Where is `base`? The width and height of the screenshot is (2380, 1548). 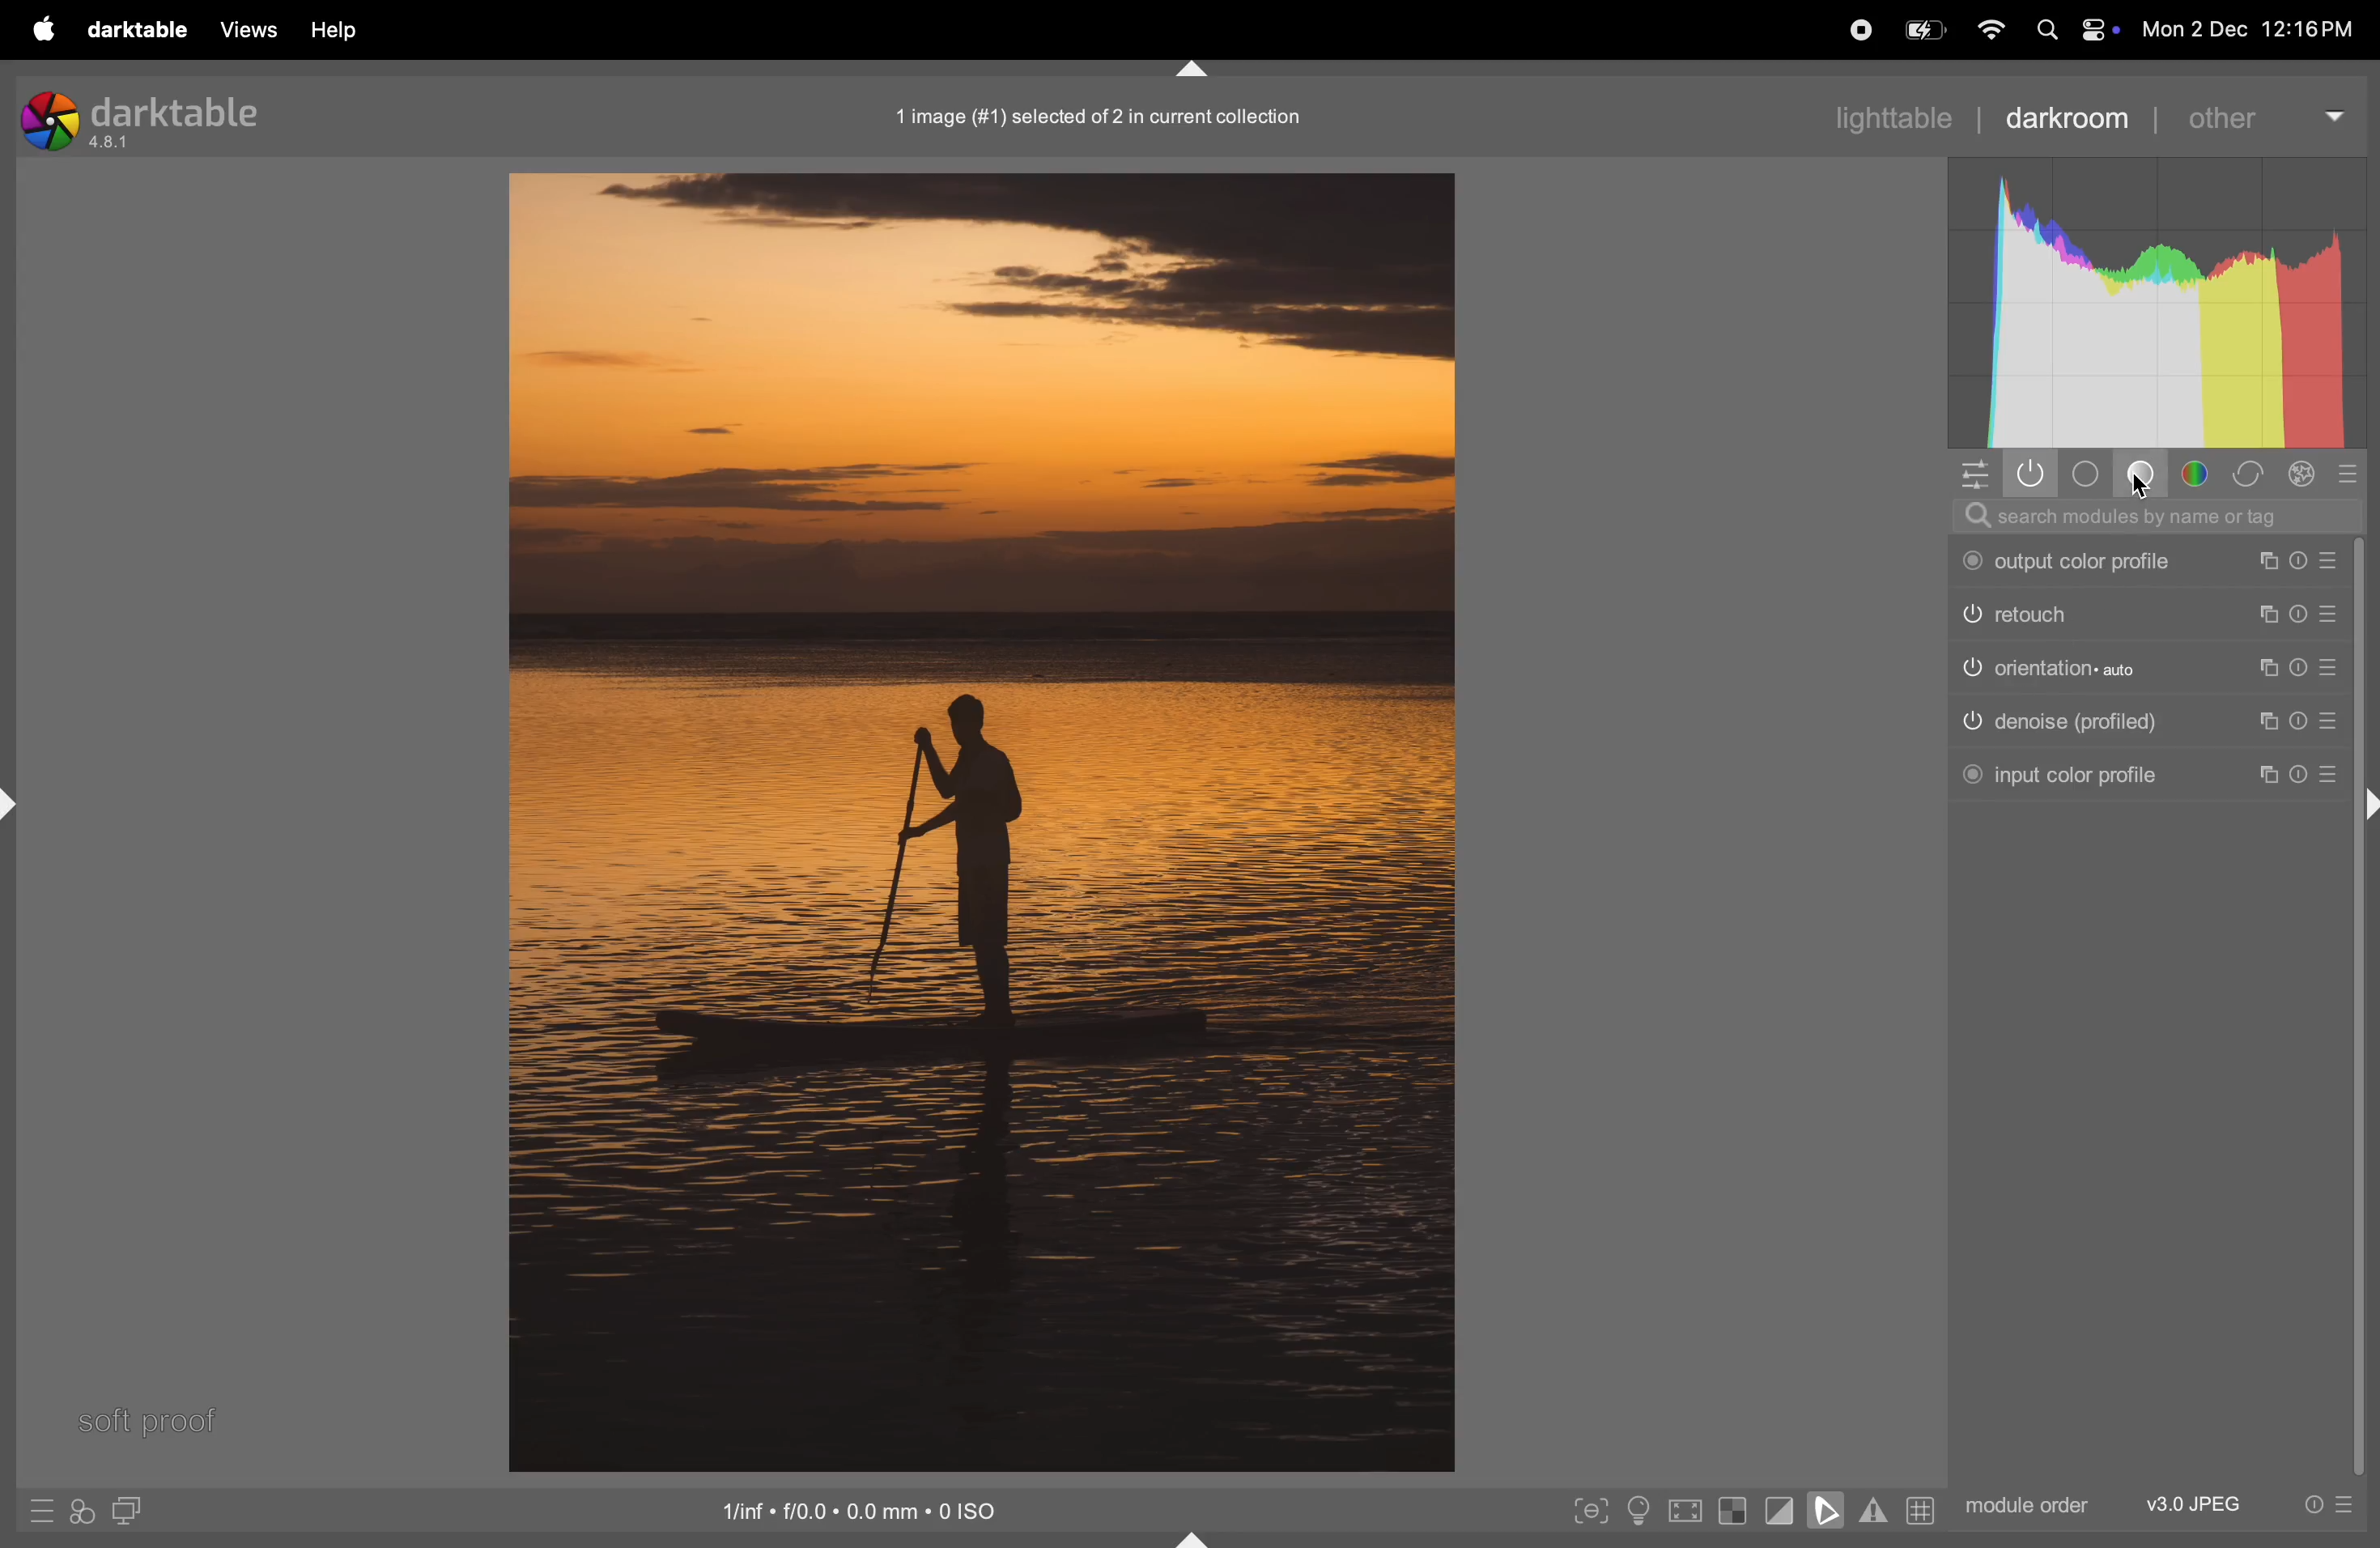 base is located at coordinates (2145, 477).